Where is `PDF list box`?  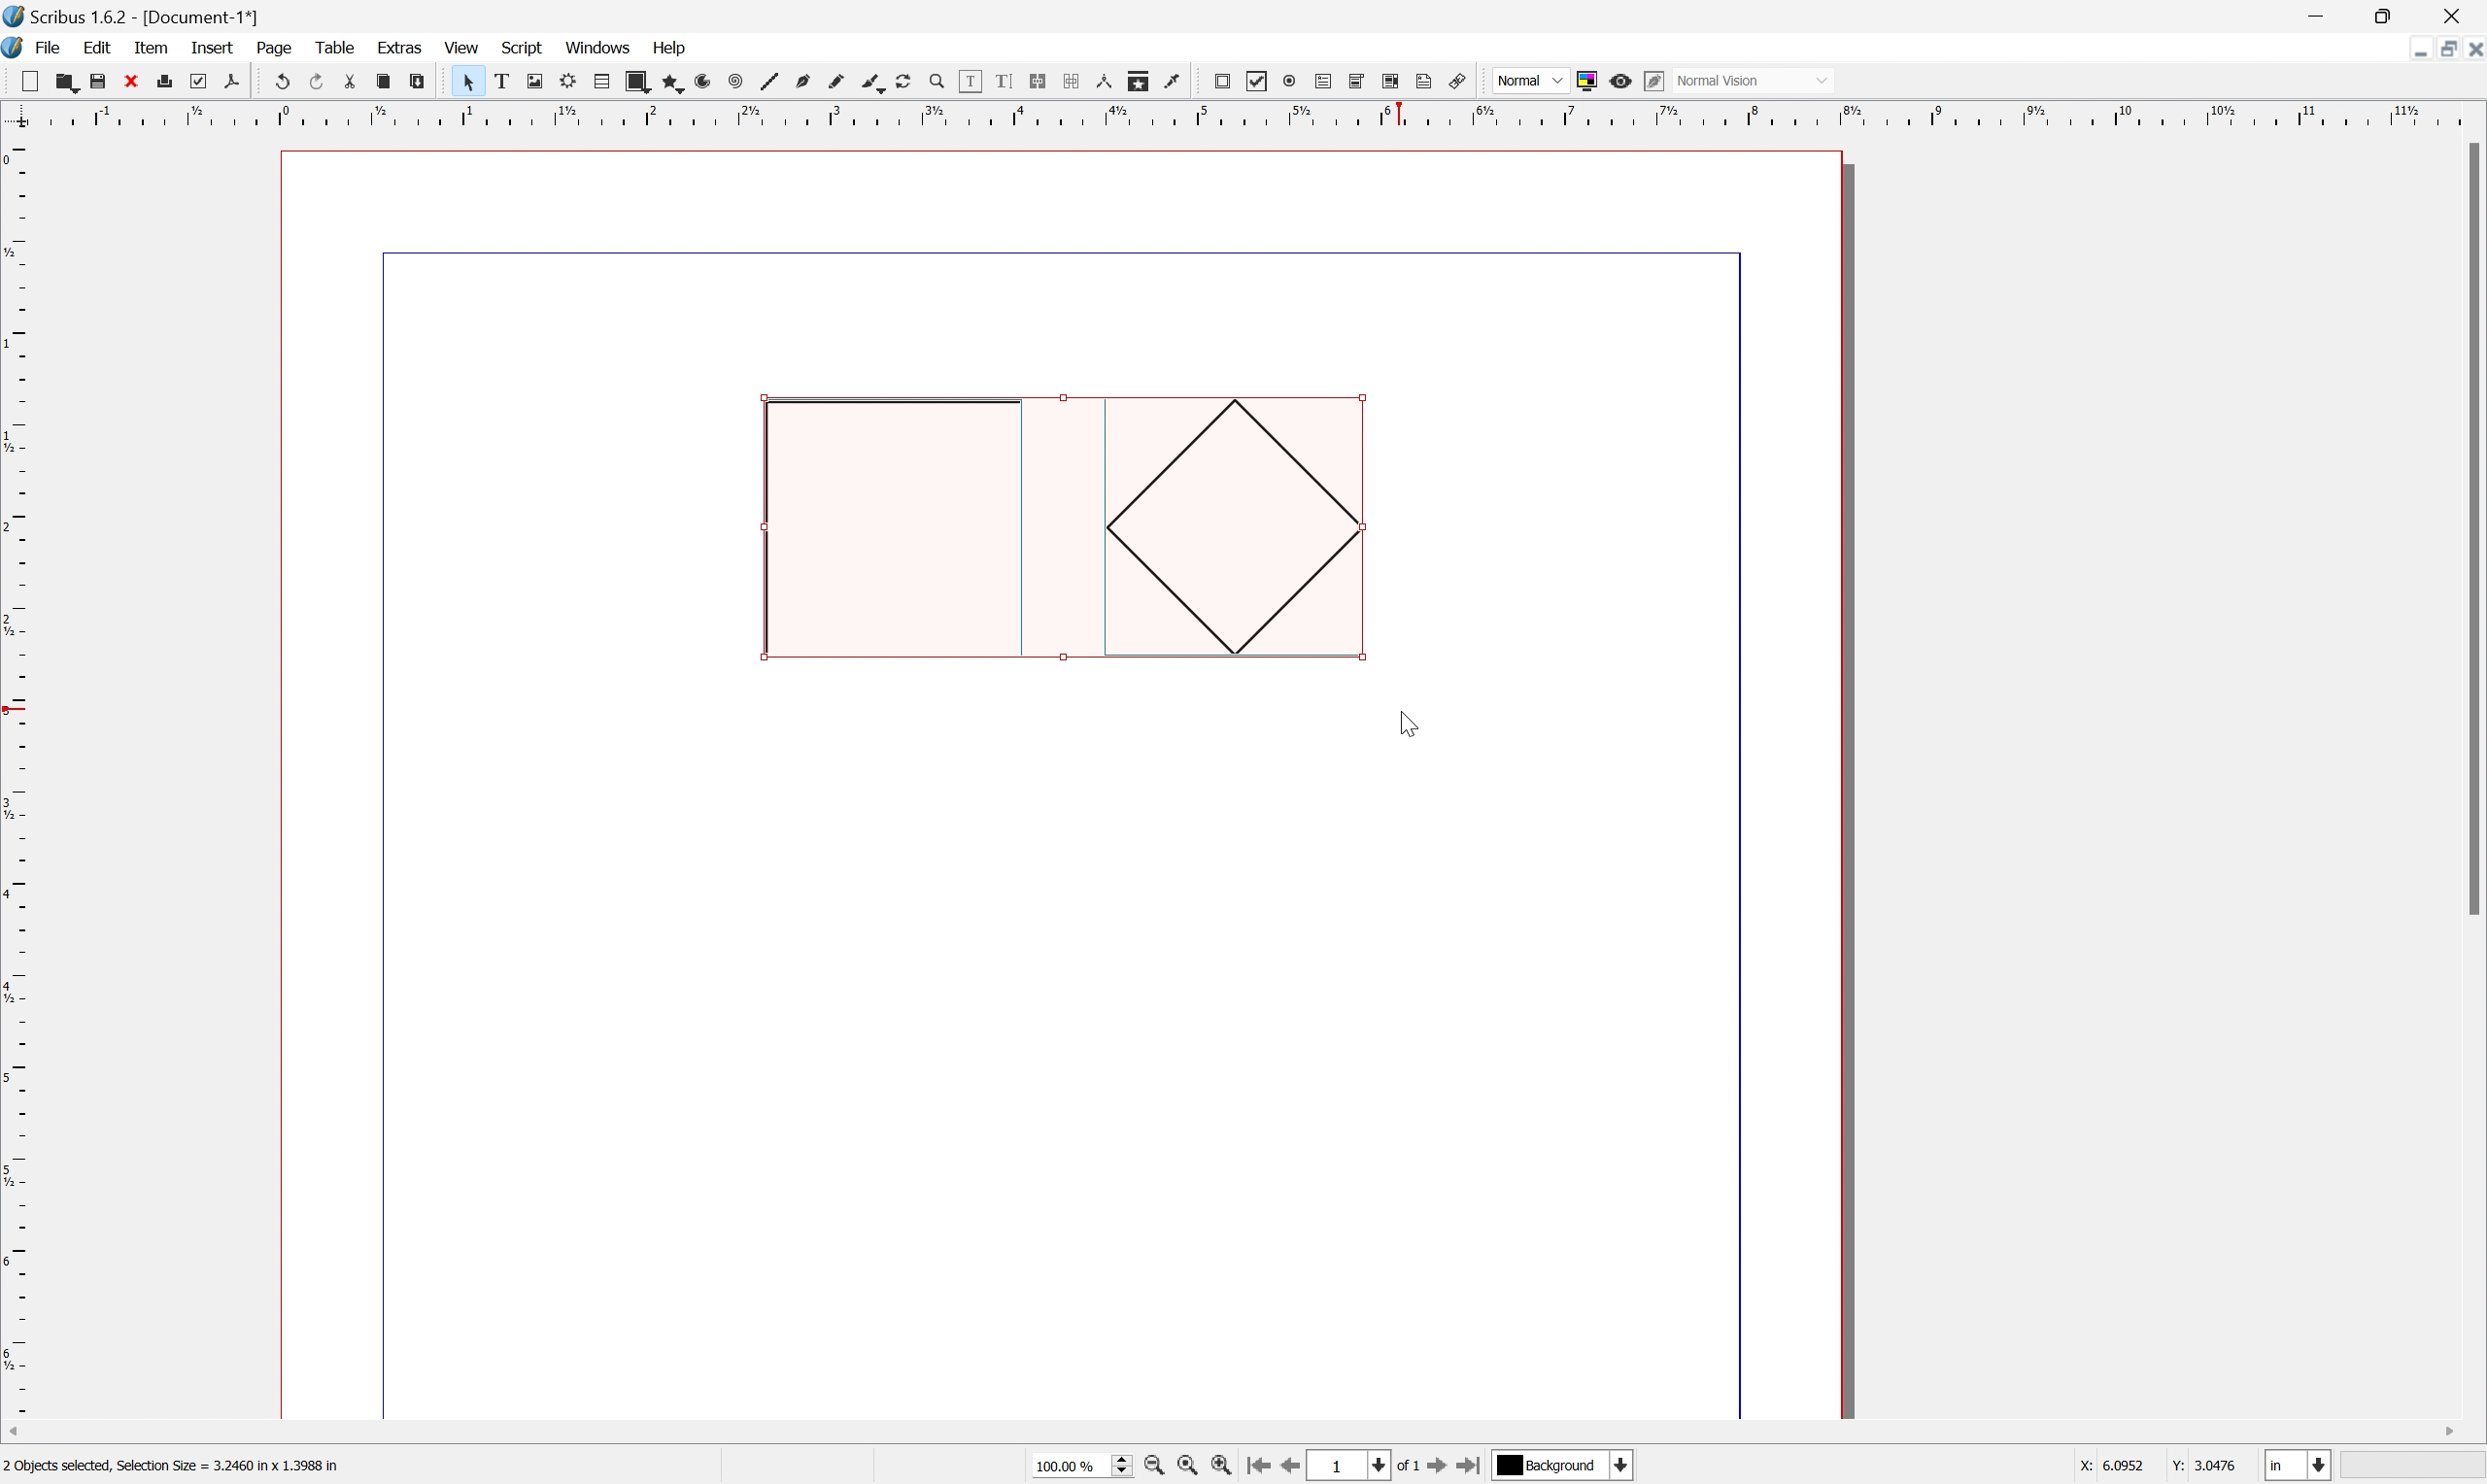 PDF list box is located at coordinates (1387, 80).